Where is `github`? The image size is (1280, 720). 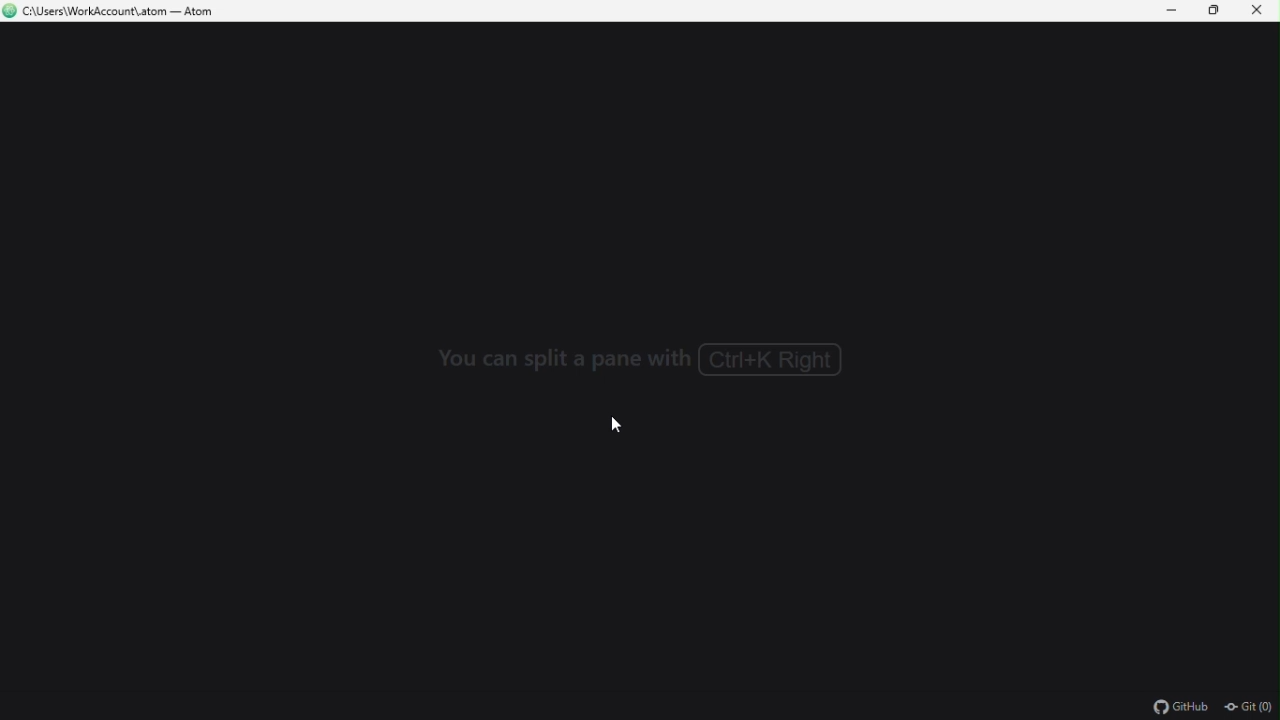 github is located at coordinates (1180, 705).